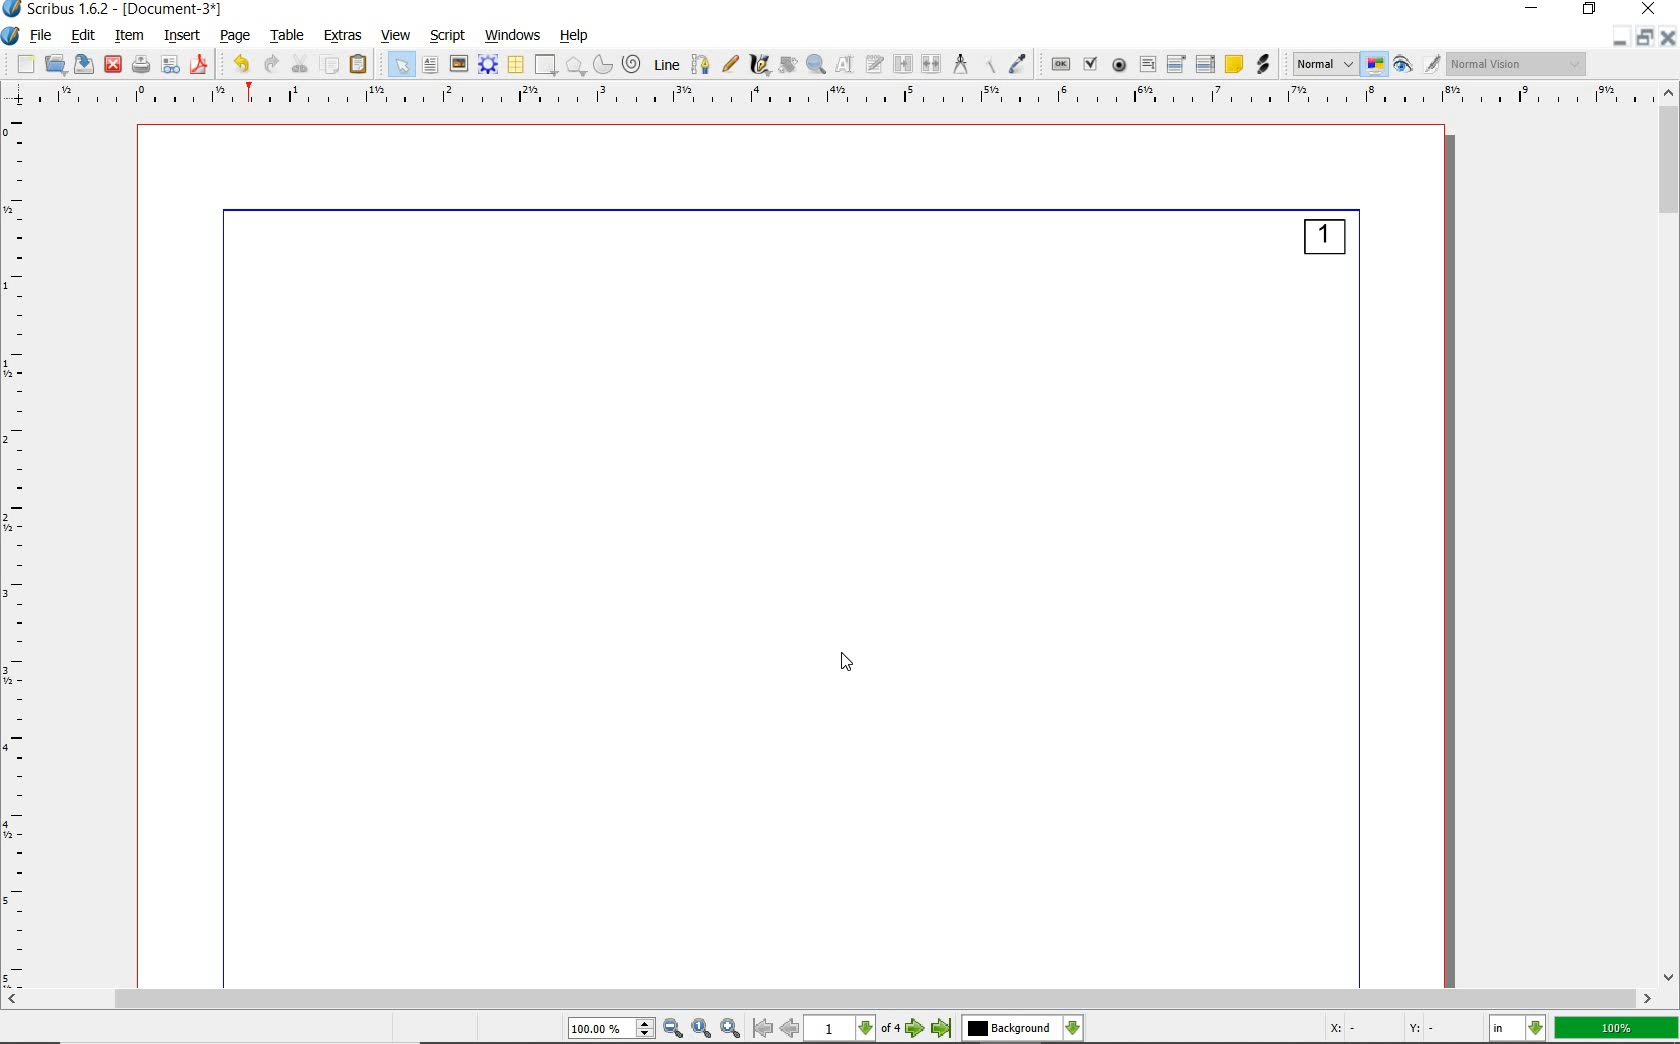 The image size is (1680, 1044). Describe the element at coordinates (171, 65) in the screenshot. I see `preflight verifier` at that location.